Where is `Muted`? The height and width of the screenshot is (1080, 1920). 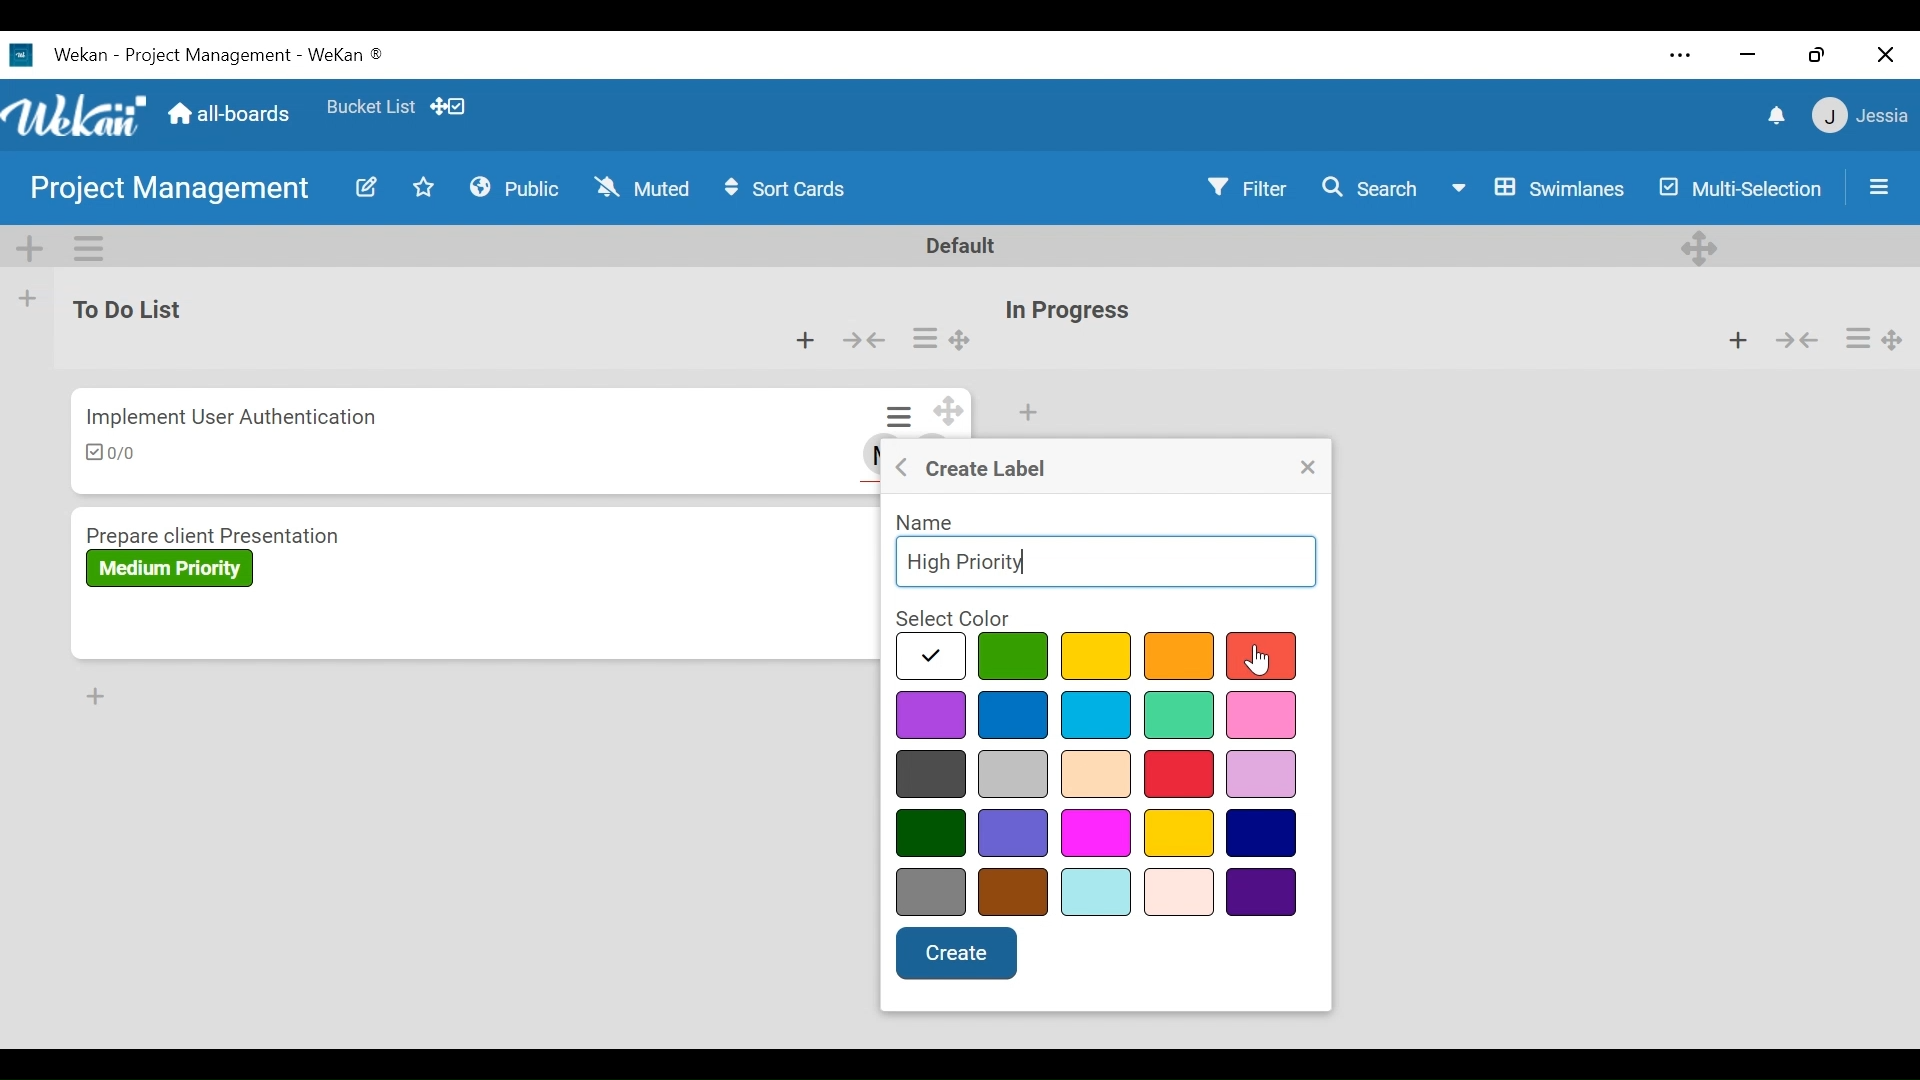
Muted is located at coordinates (641, 187).